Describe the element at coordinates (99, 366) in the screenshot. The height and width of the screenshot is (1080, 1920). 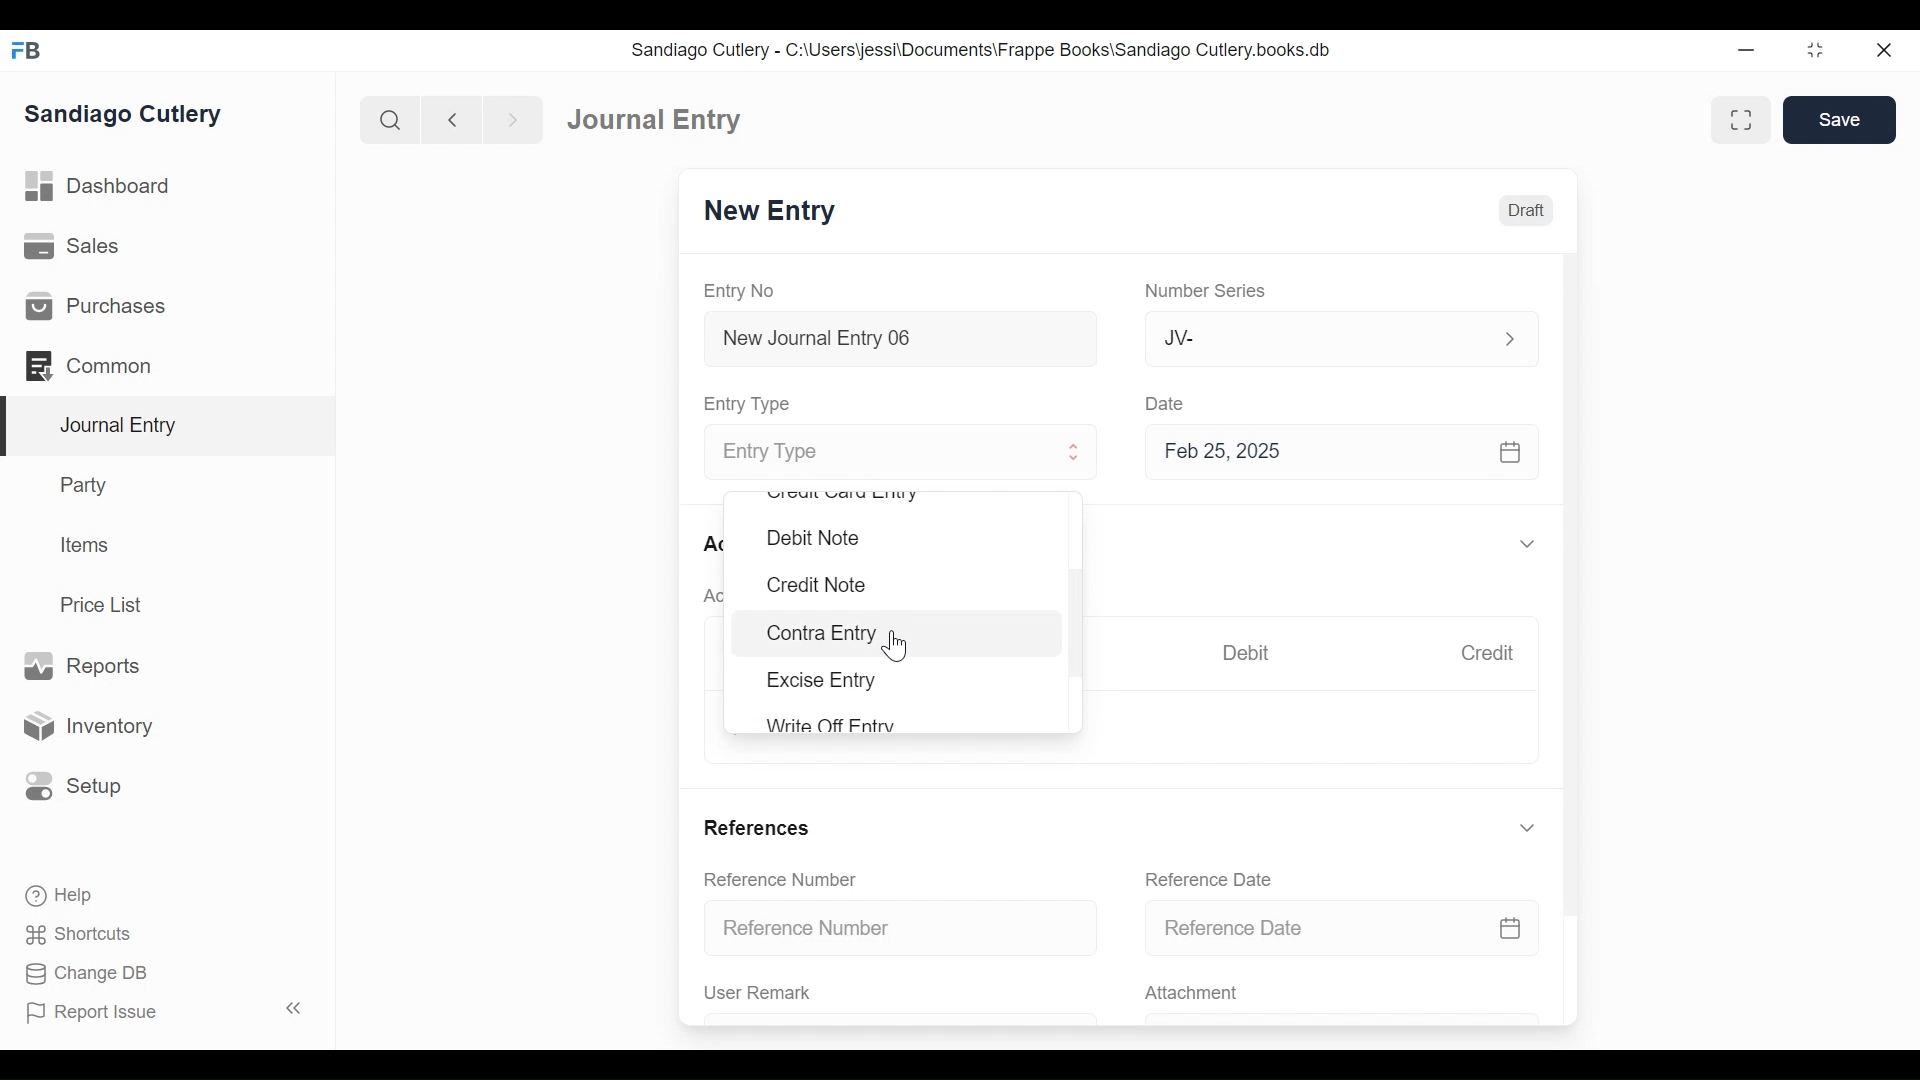
I see `Common` at that location.